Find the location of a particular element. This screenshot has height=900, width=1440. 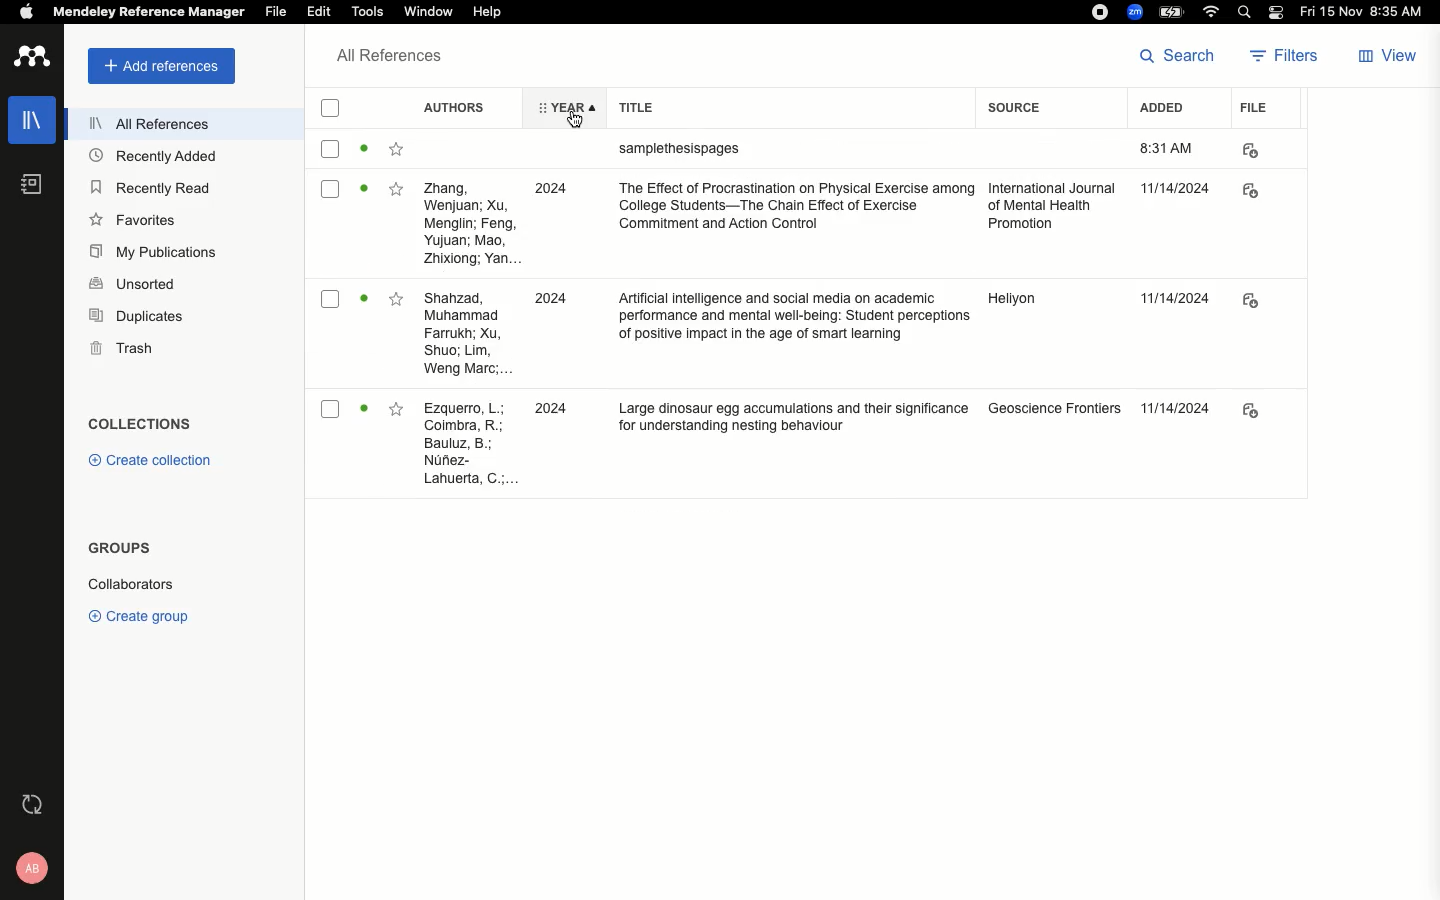

Add references is located at coordinates (161, 66).